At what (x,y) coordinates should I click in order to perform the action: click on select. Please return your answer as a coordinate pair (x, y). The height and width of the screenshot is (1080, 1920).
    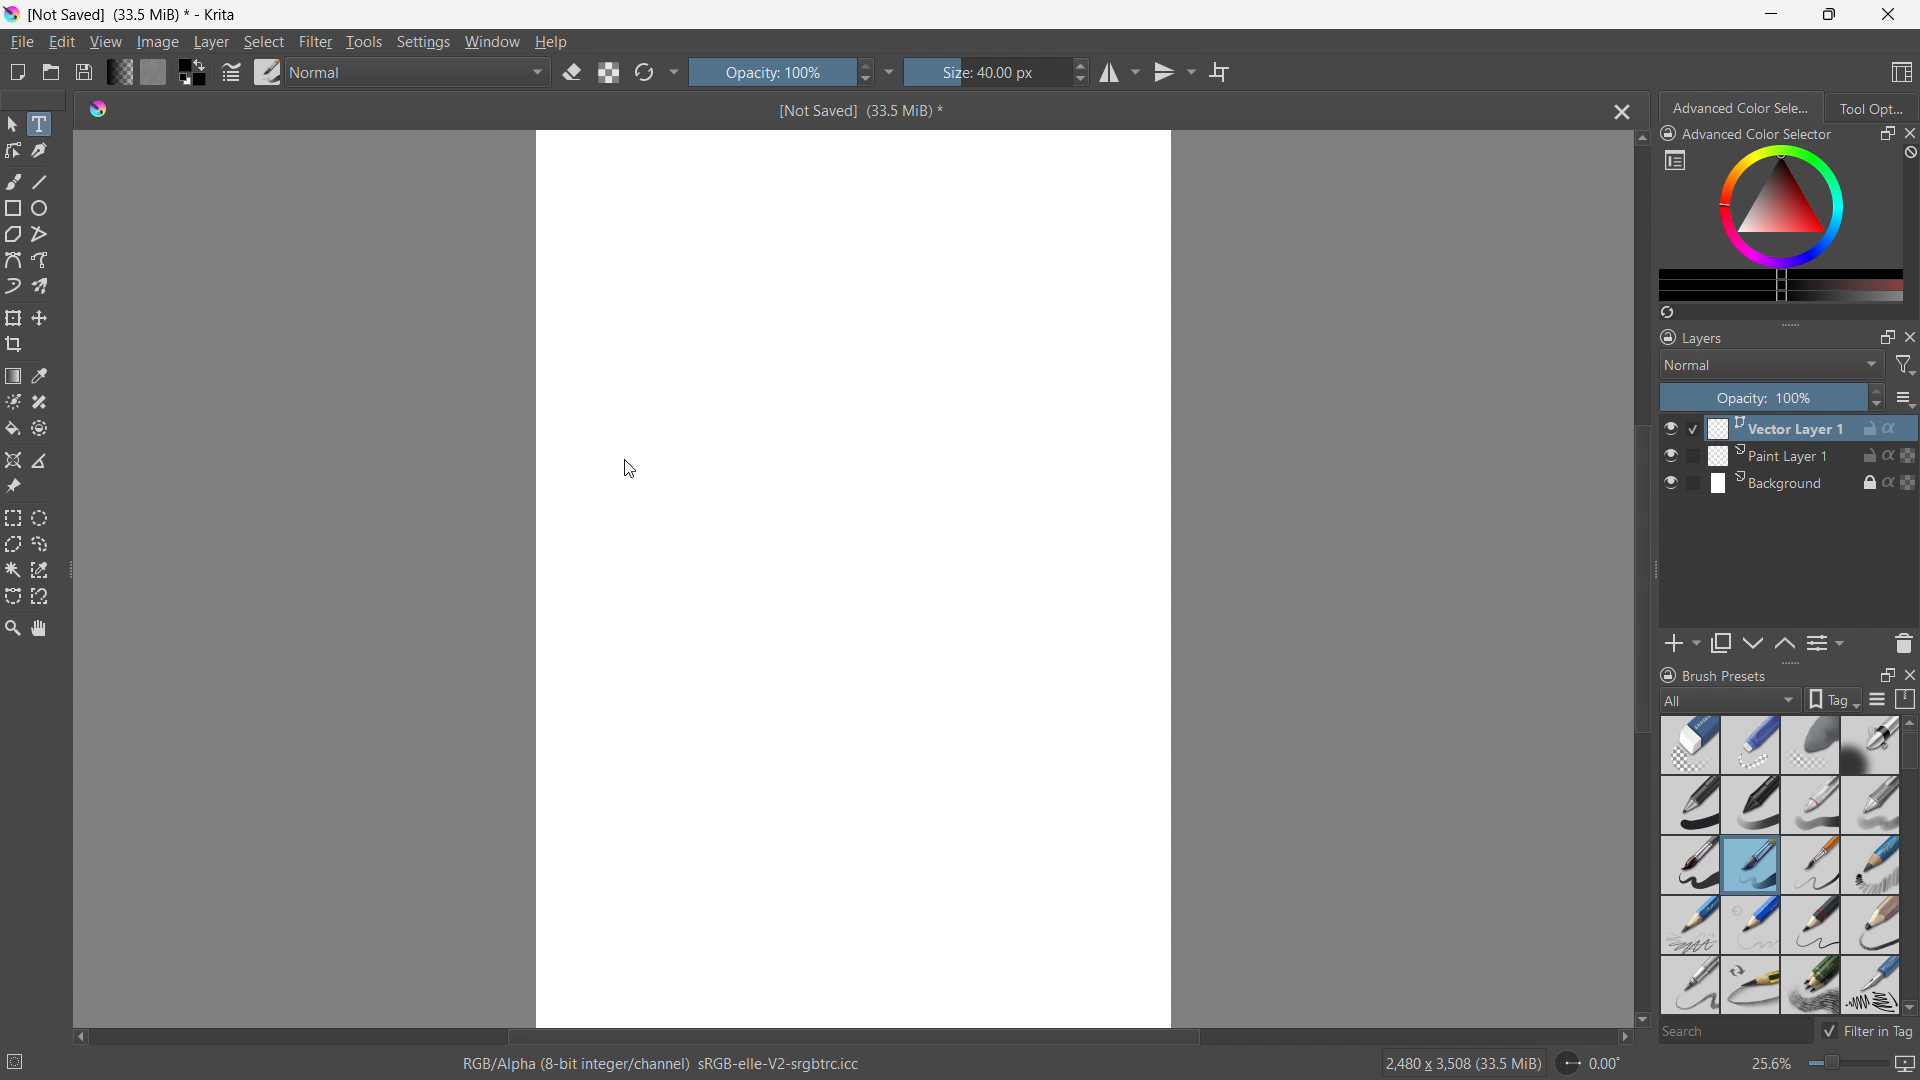
    Looking at the image, I should click on (263, 42).